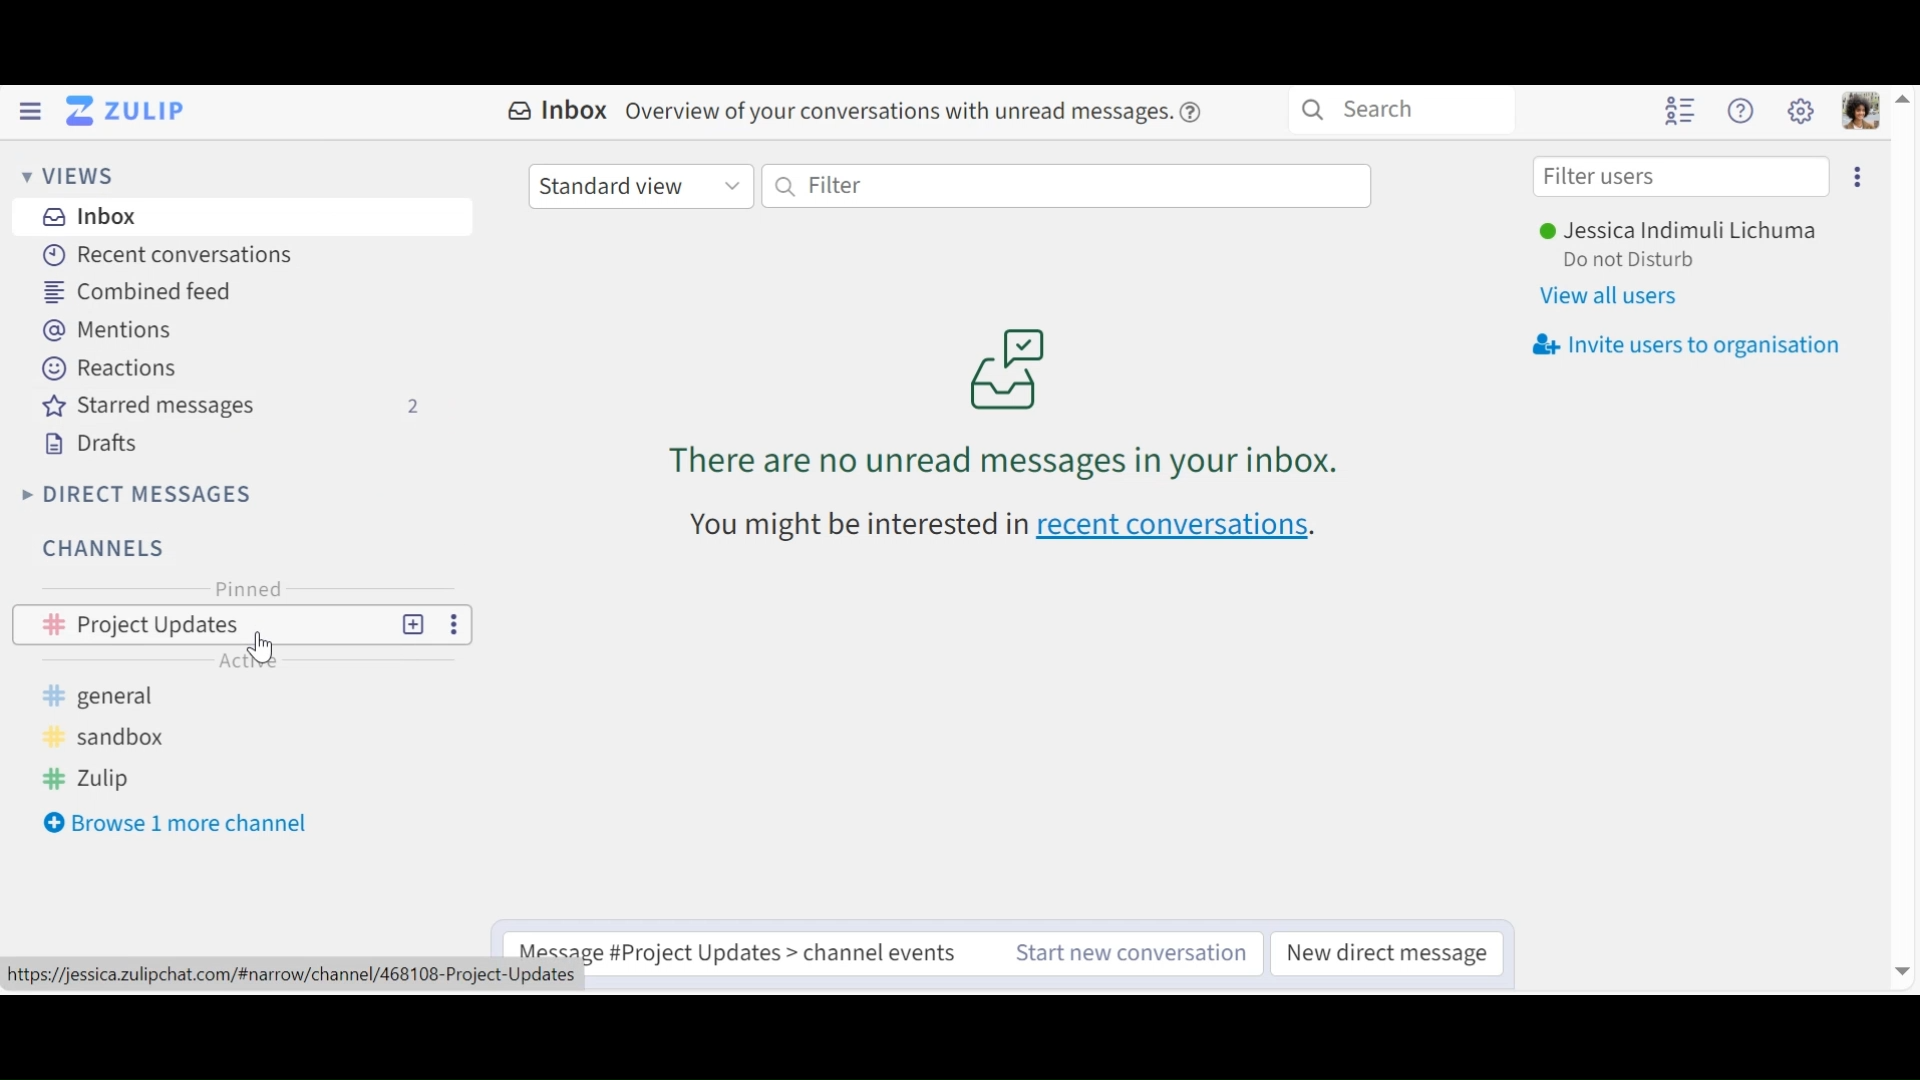 The width and height of the screenshot is (1920, 1080). Describe the element at coordinates (1799, 109) in the screenshot. I see `Main menu` at that location.